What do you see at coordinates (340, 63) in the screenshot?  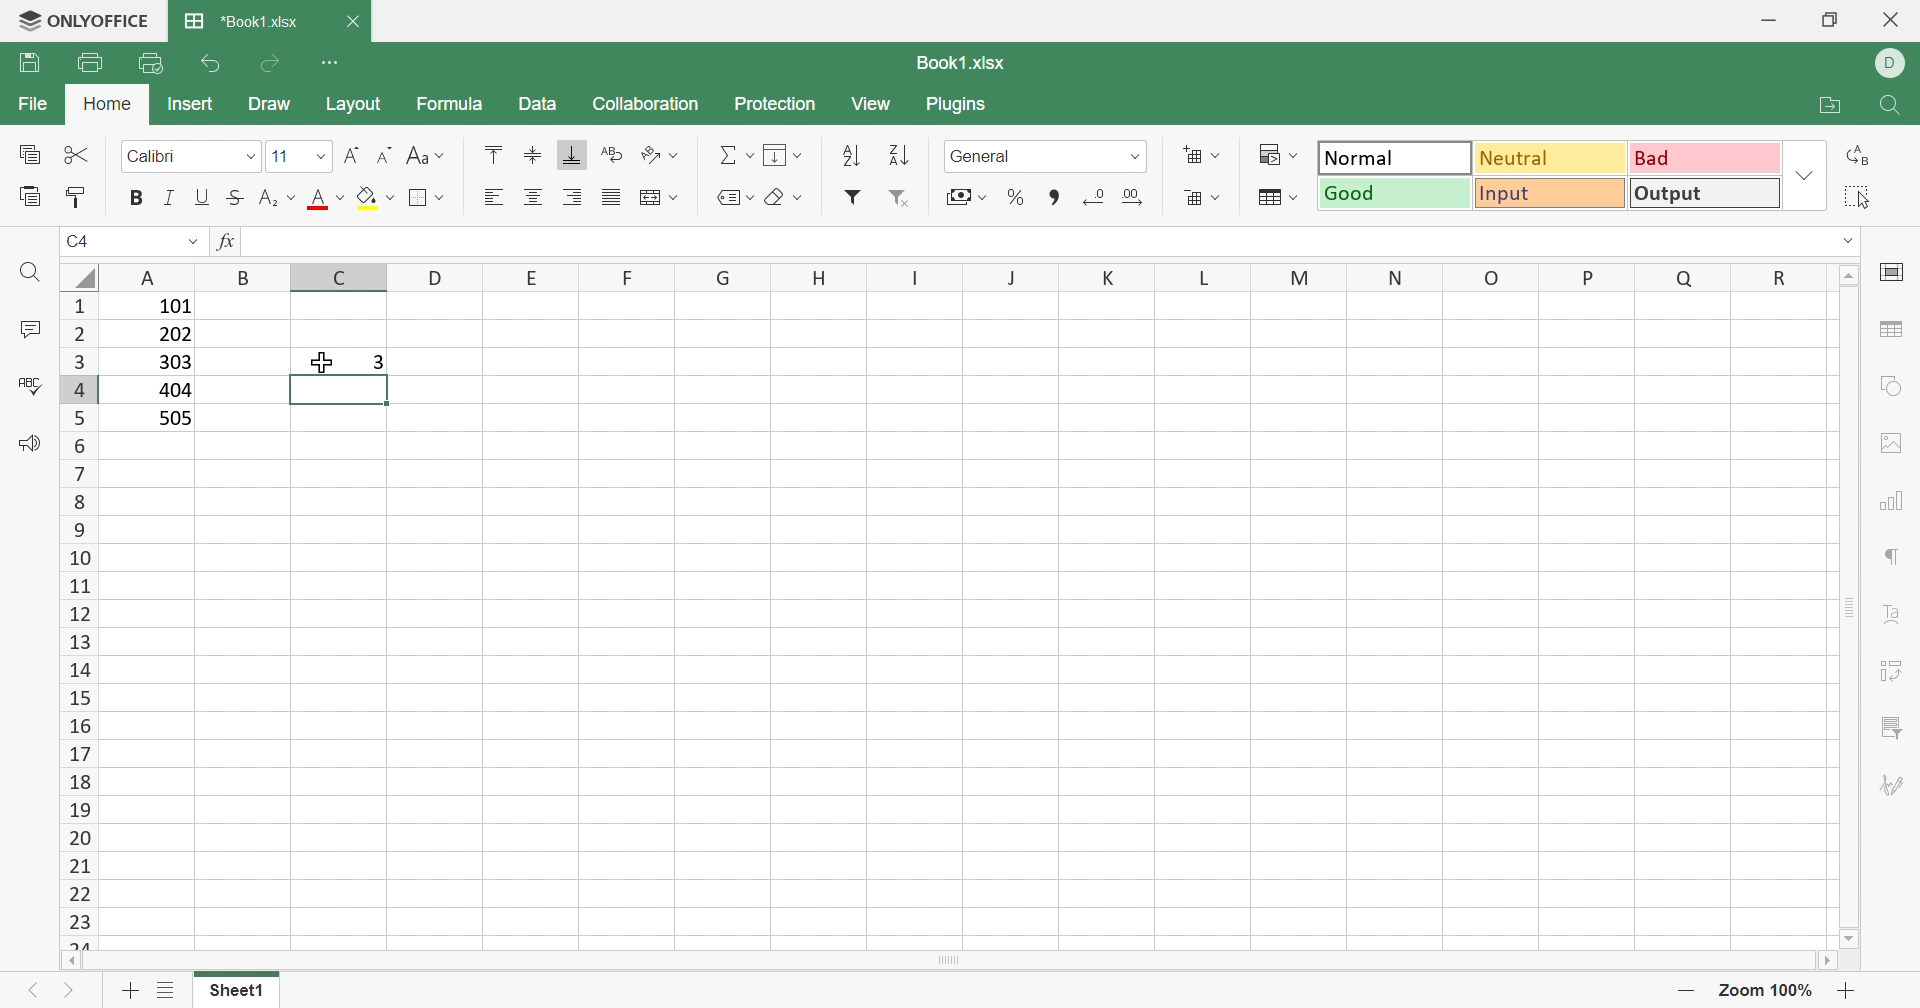 I see `Customize quick access toolbar` at bounding box center [340, 63].